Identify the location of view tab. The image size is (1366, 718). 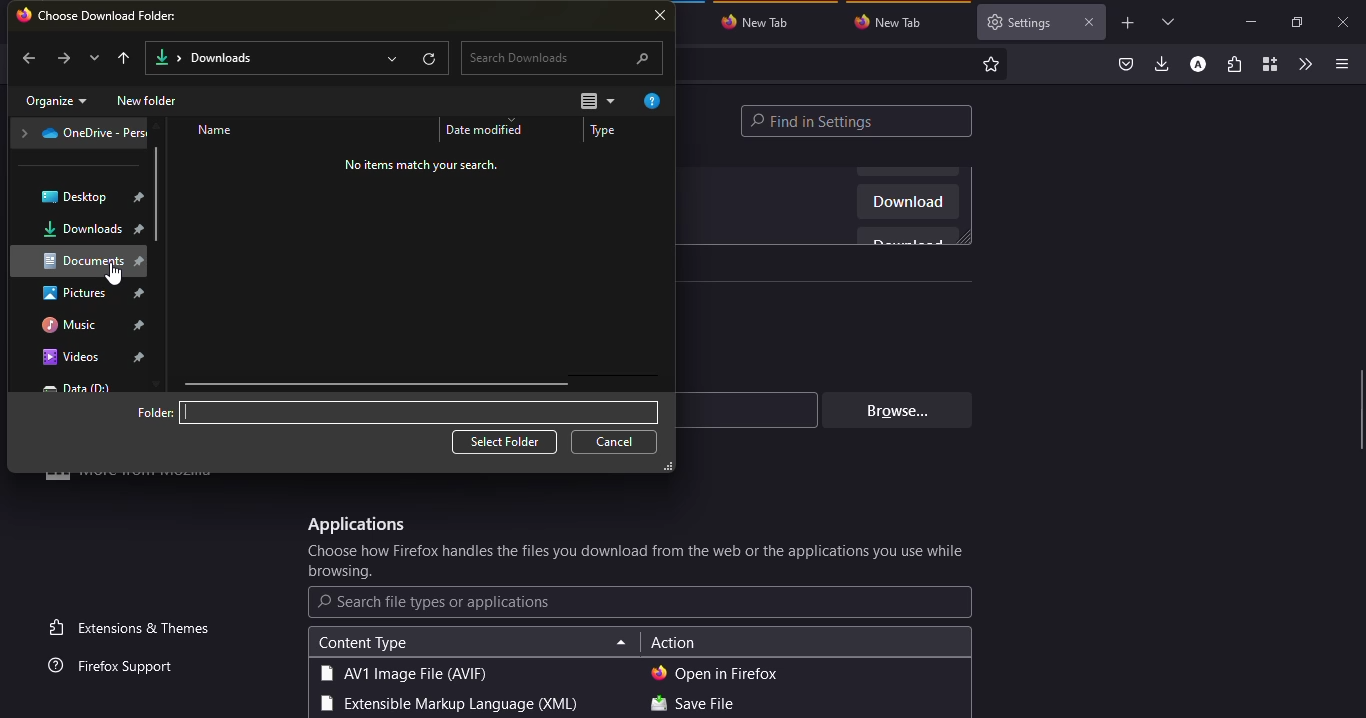
(1169, 21).